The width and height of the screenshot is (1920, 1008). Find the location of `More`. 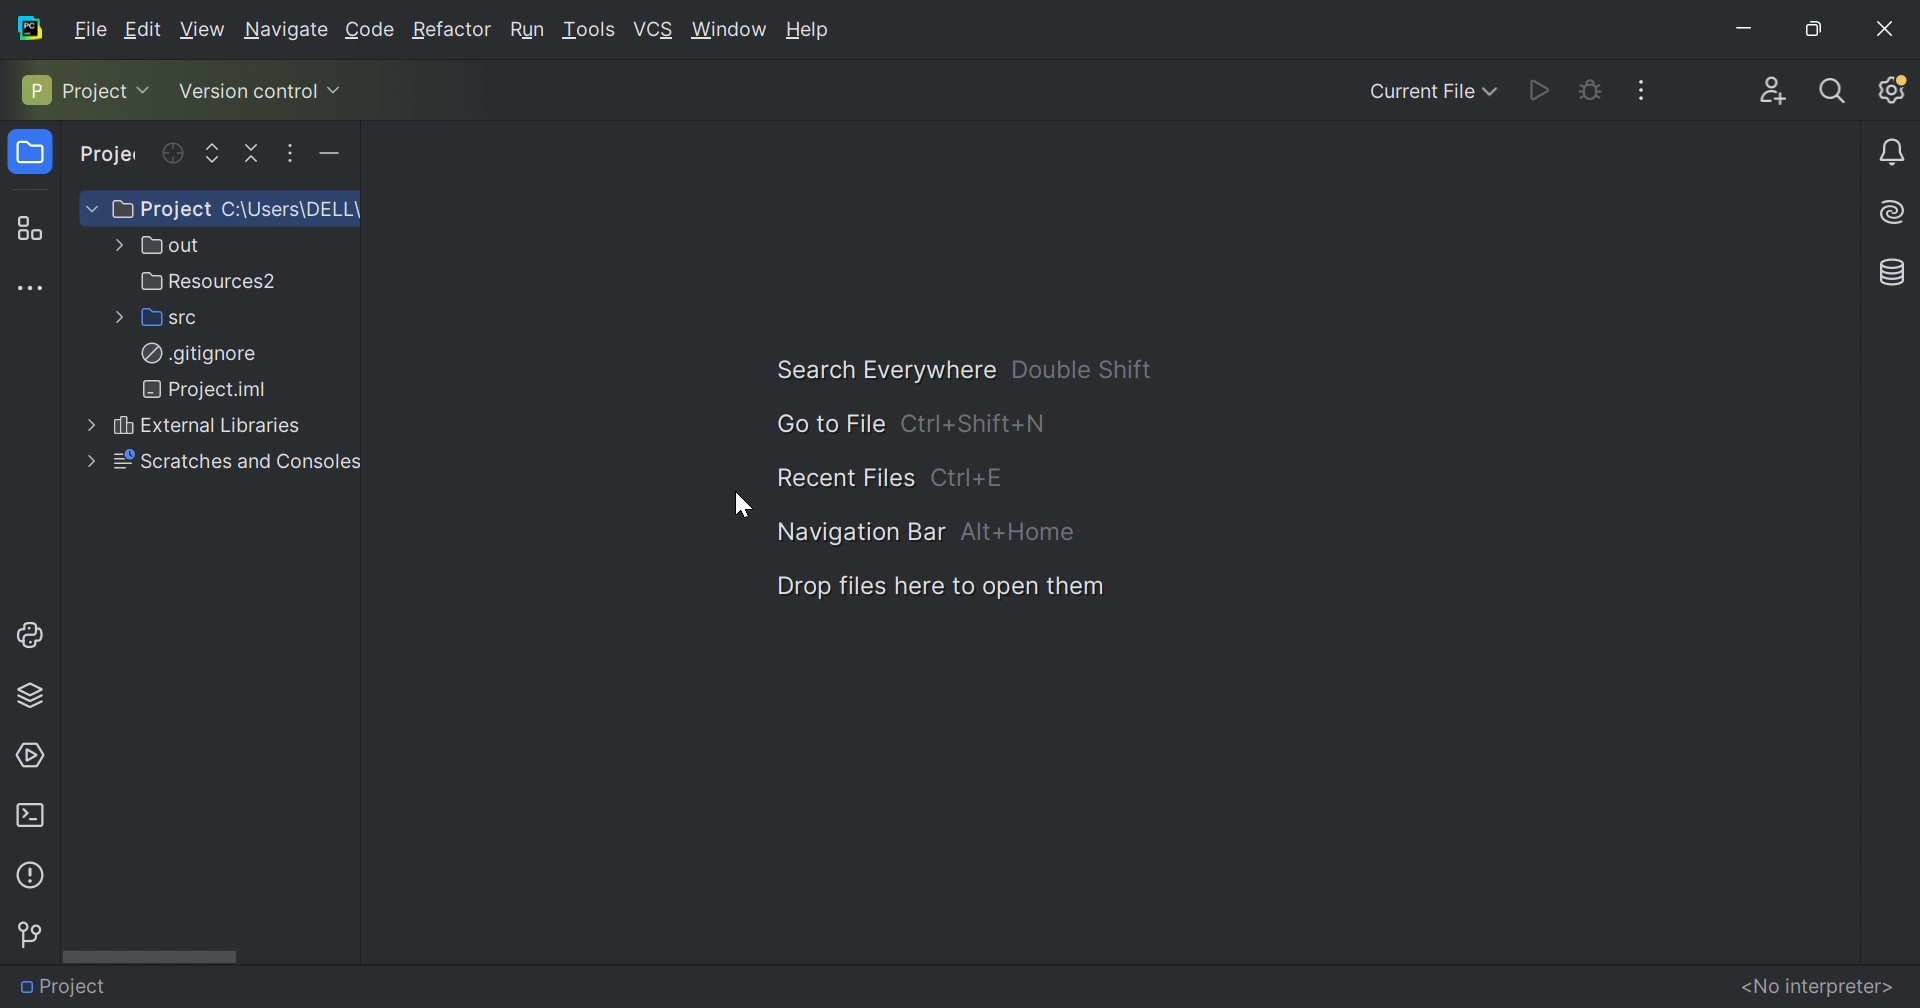

More is located at coordinates (85, 426).